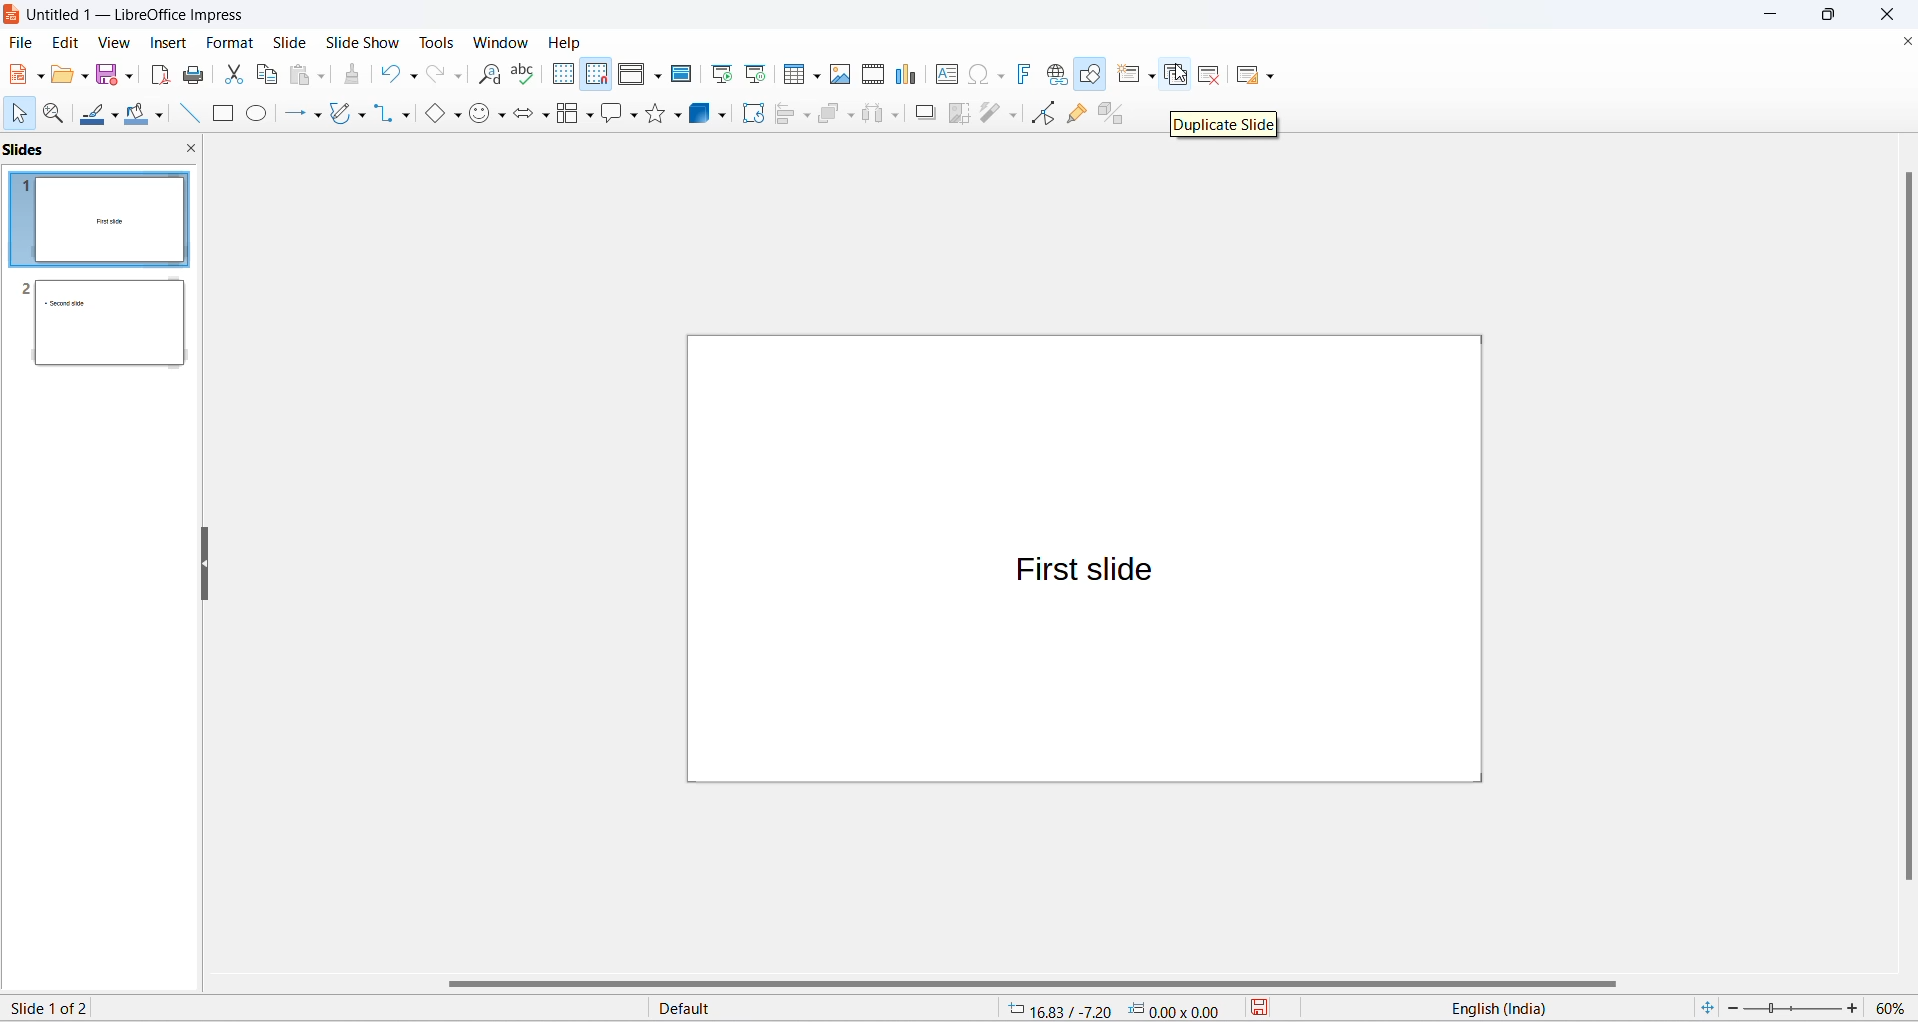  Describe the element at coordinates (1023, 74) in the screenshot. I see `insert fontwork text` at that location.